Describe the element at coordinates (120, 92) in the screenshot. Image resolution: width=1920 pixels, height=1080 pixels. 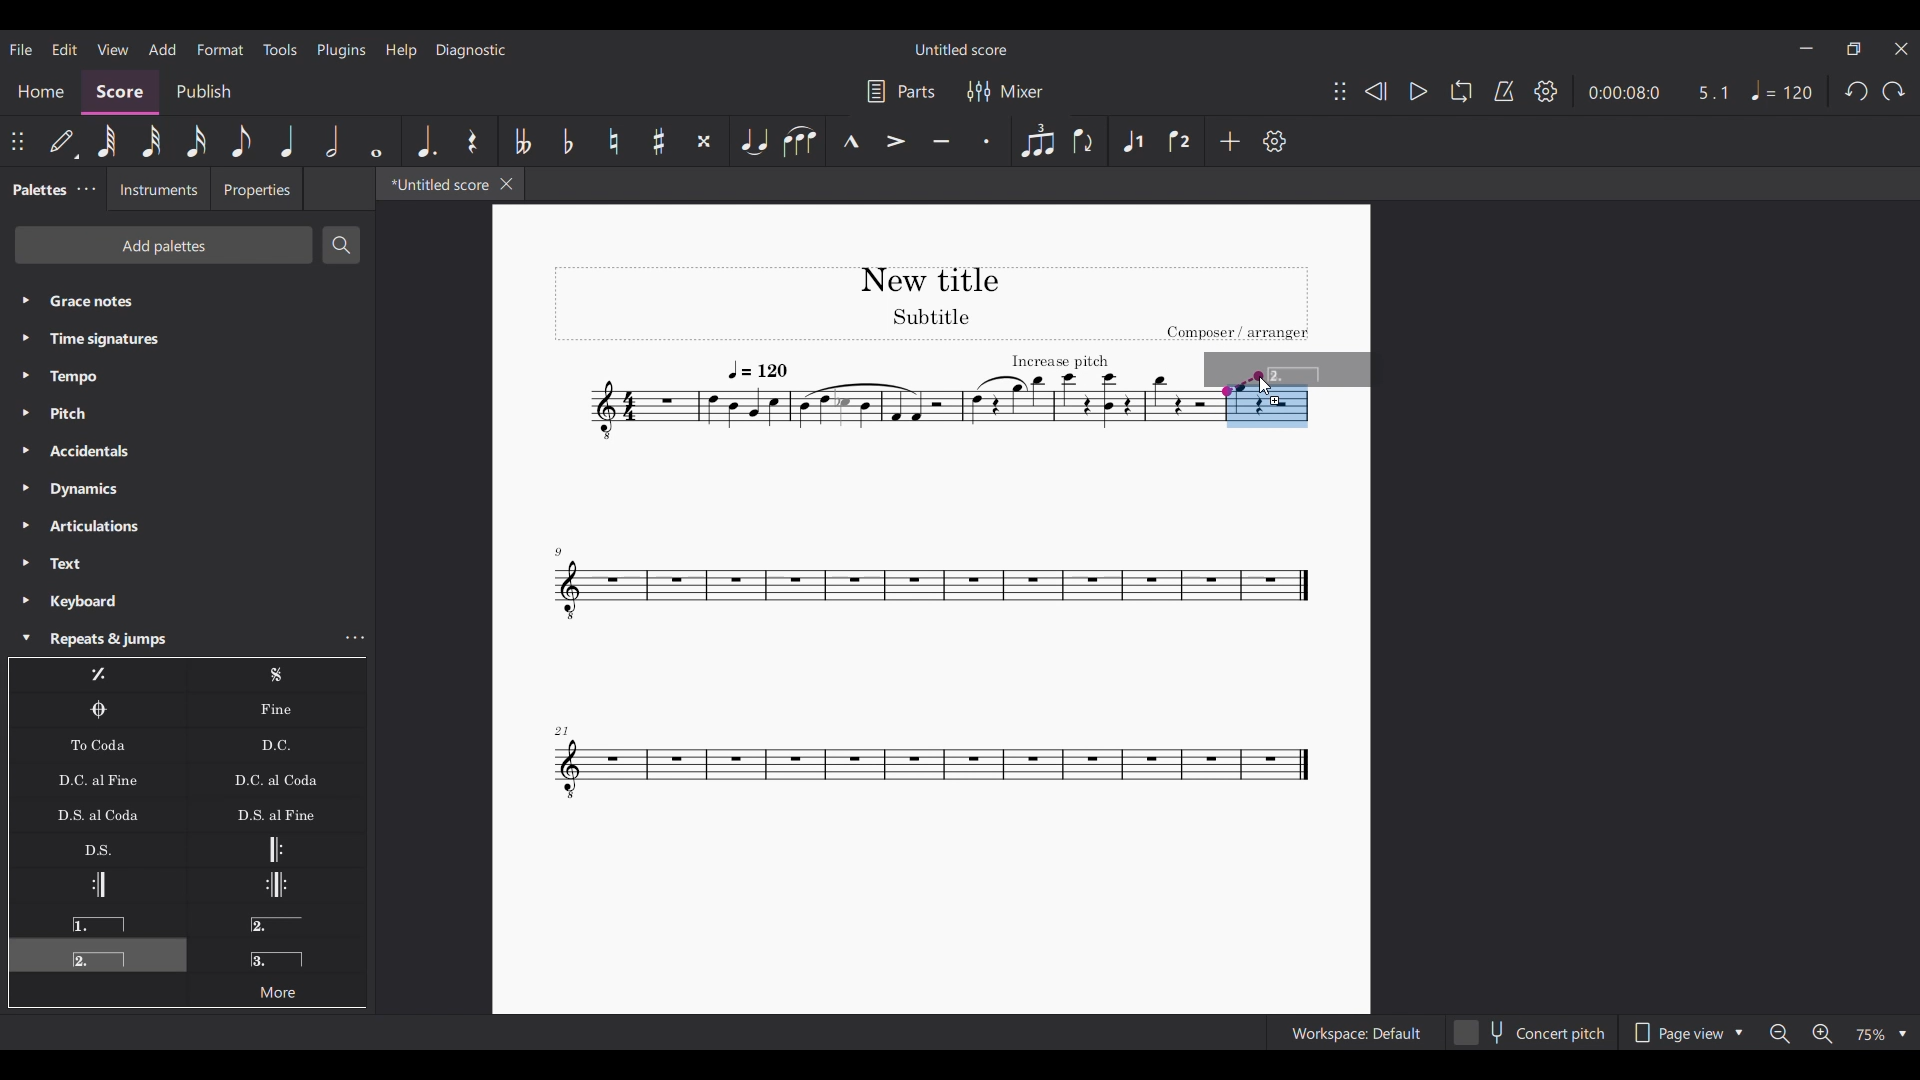
I see `Score, current section highlighted` at that location.